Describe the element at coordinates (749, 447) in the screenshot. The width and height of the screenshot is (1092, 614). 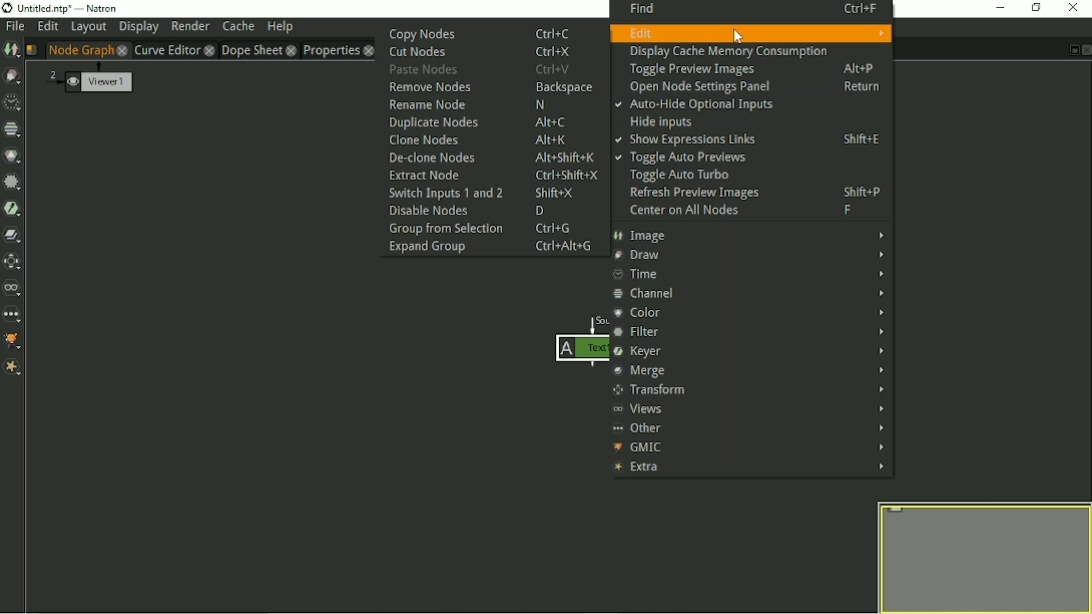
I see `GMIC` at that location.